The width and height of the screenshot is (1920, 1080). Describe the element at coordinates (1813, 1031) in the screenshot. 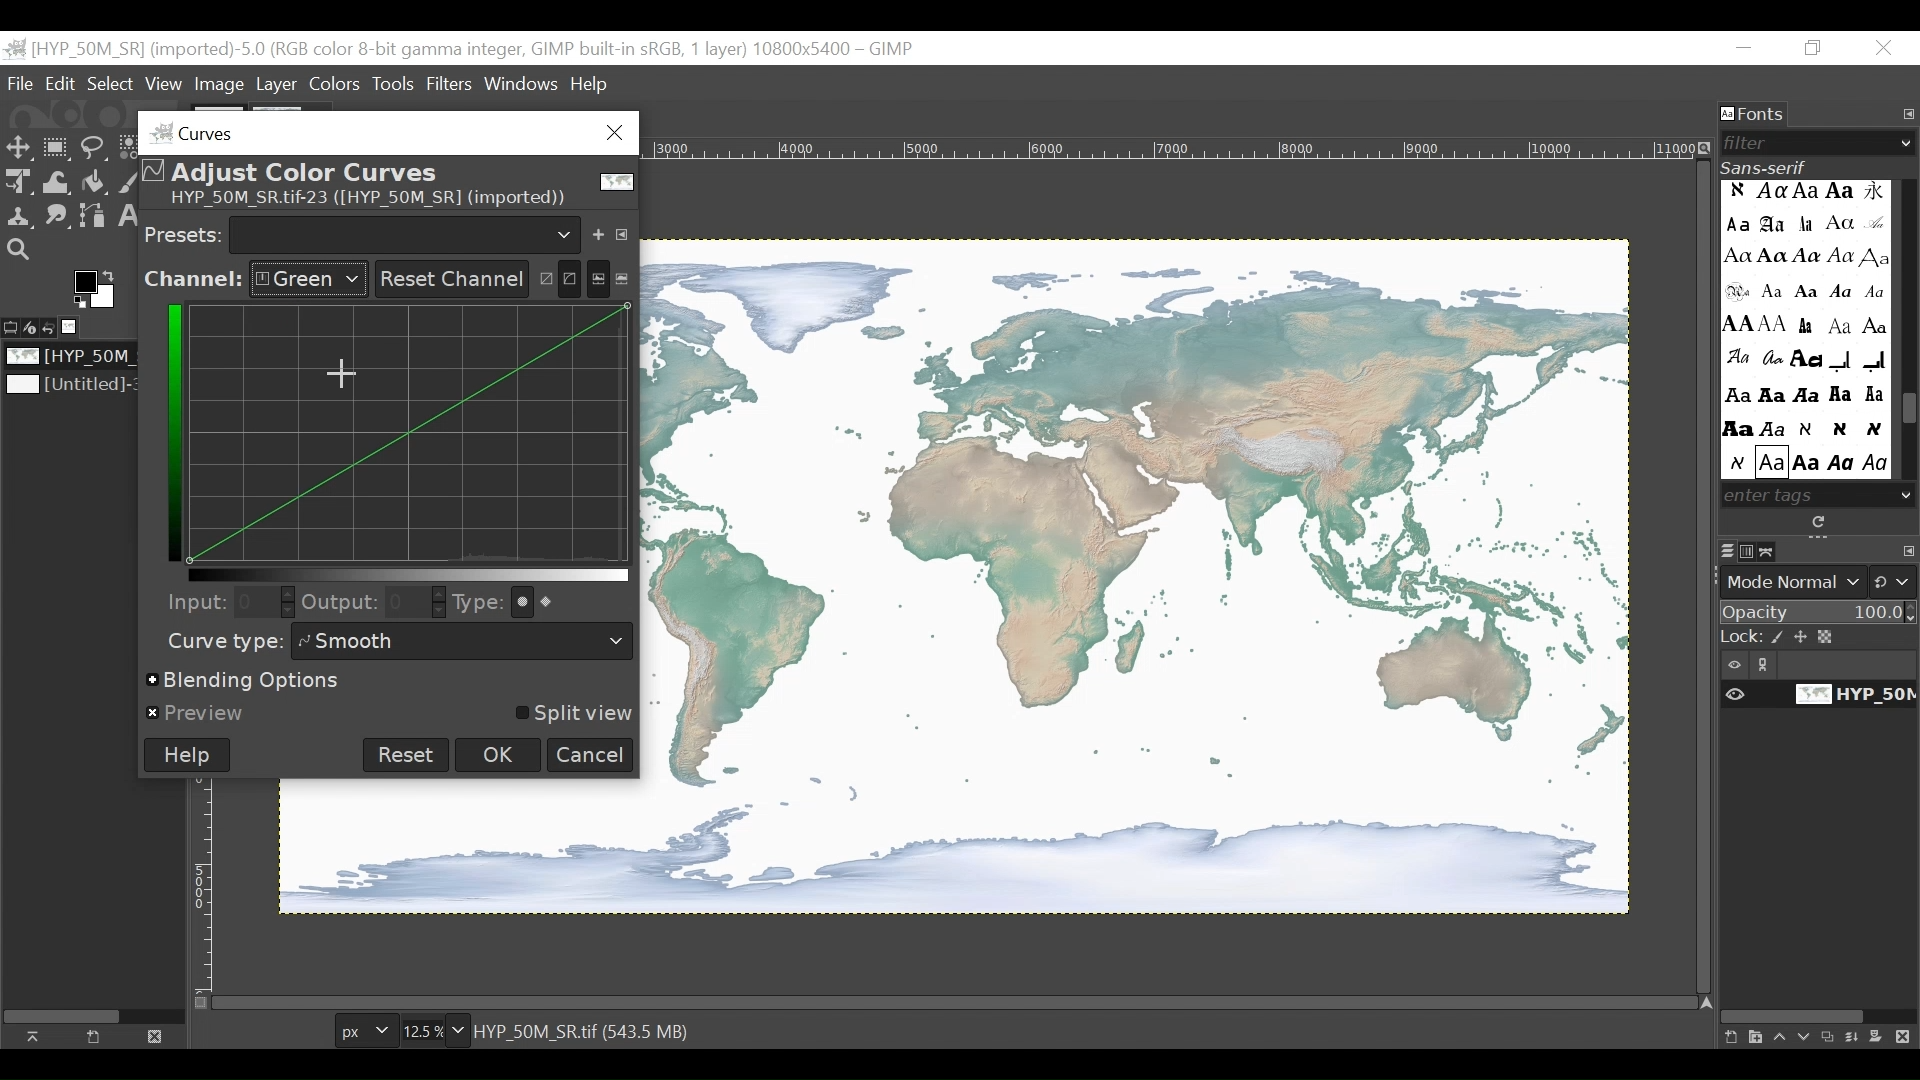

I see `layer panel` at that location.